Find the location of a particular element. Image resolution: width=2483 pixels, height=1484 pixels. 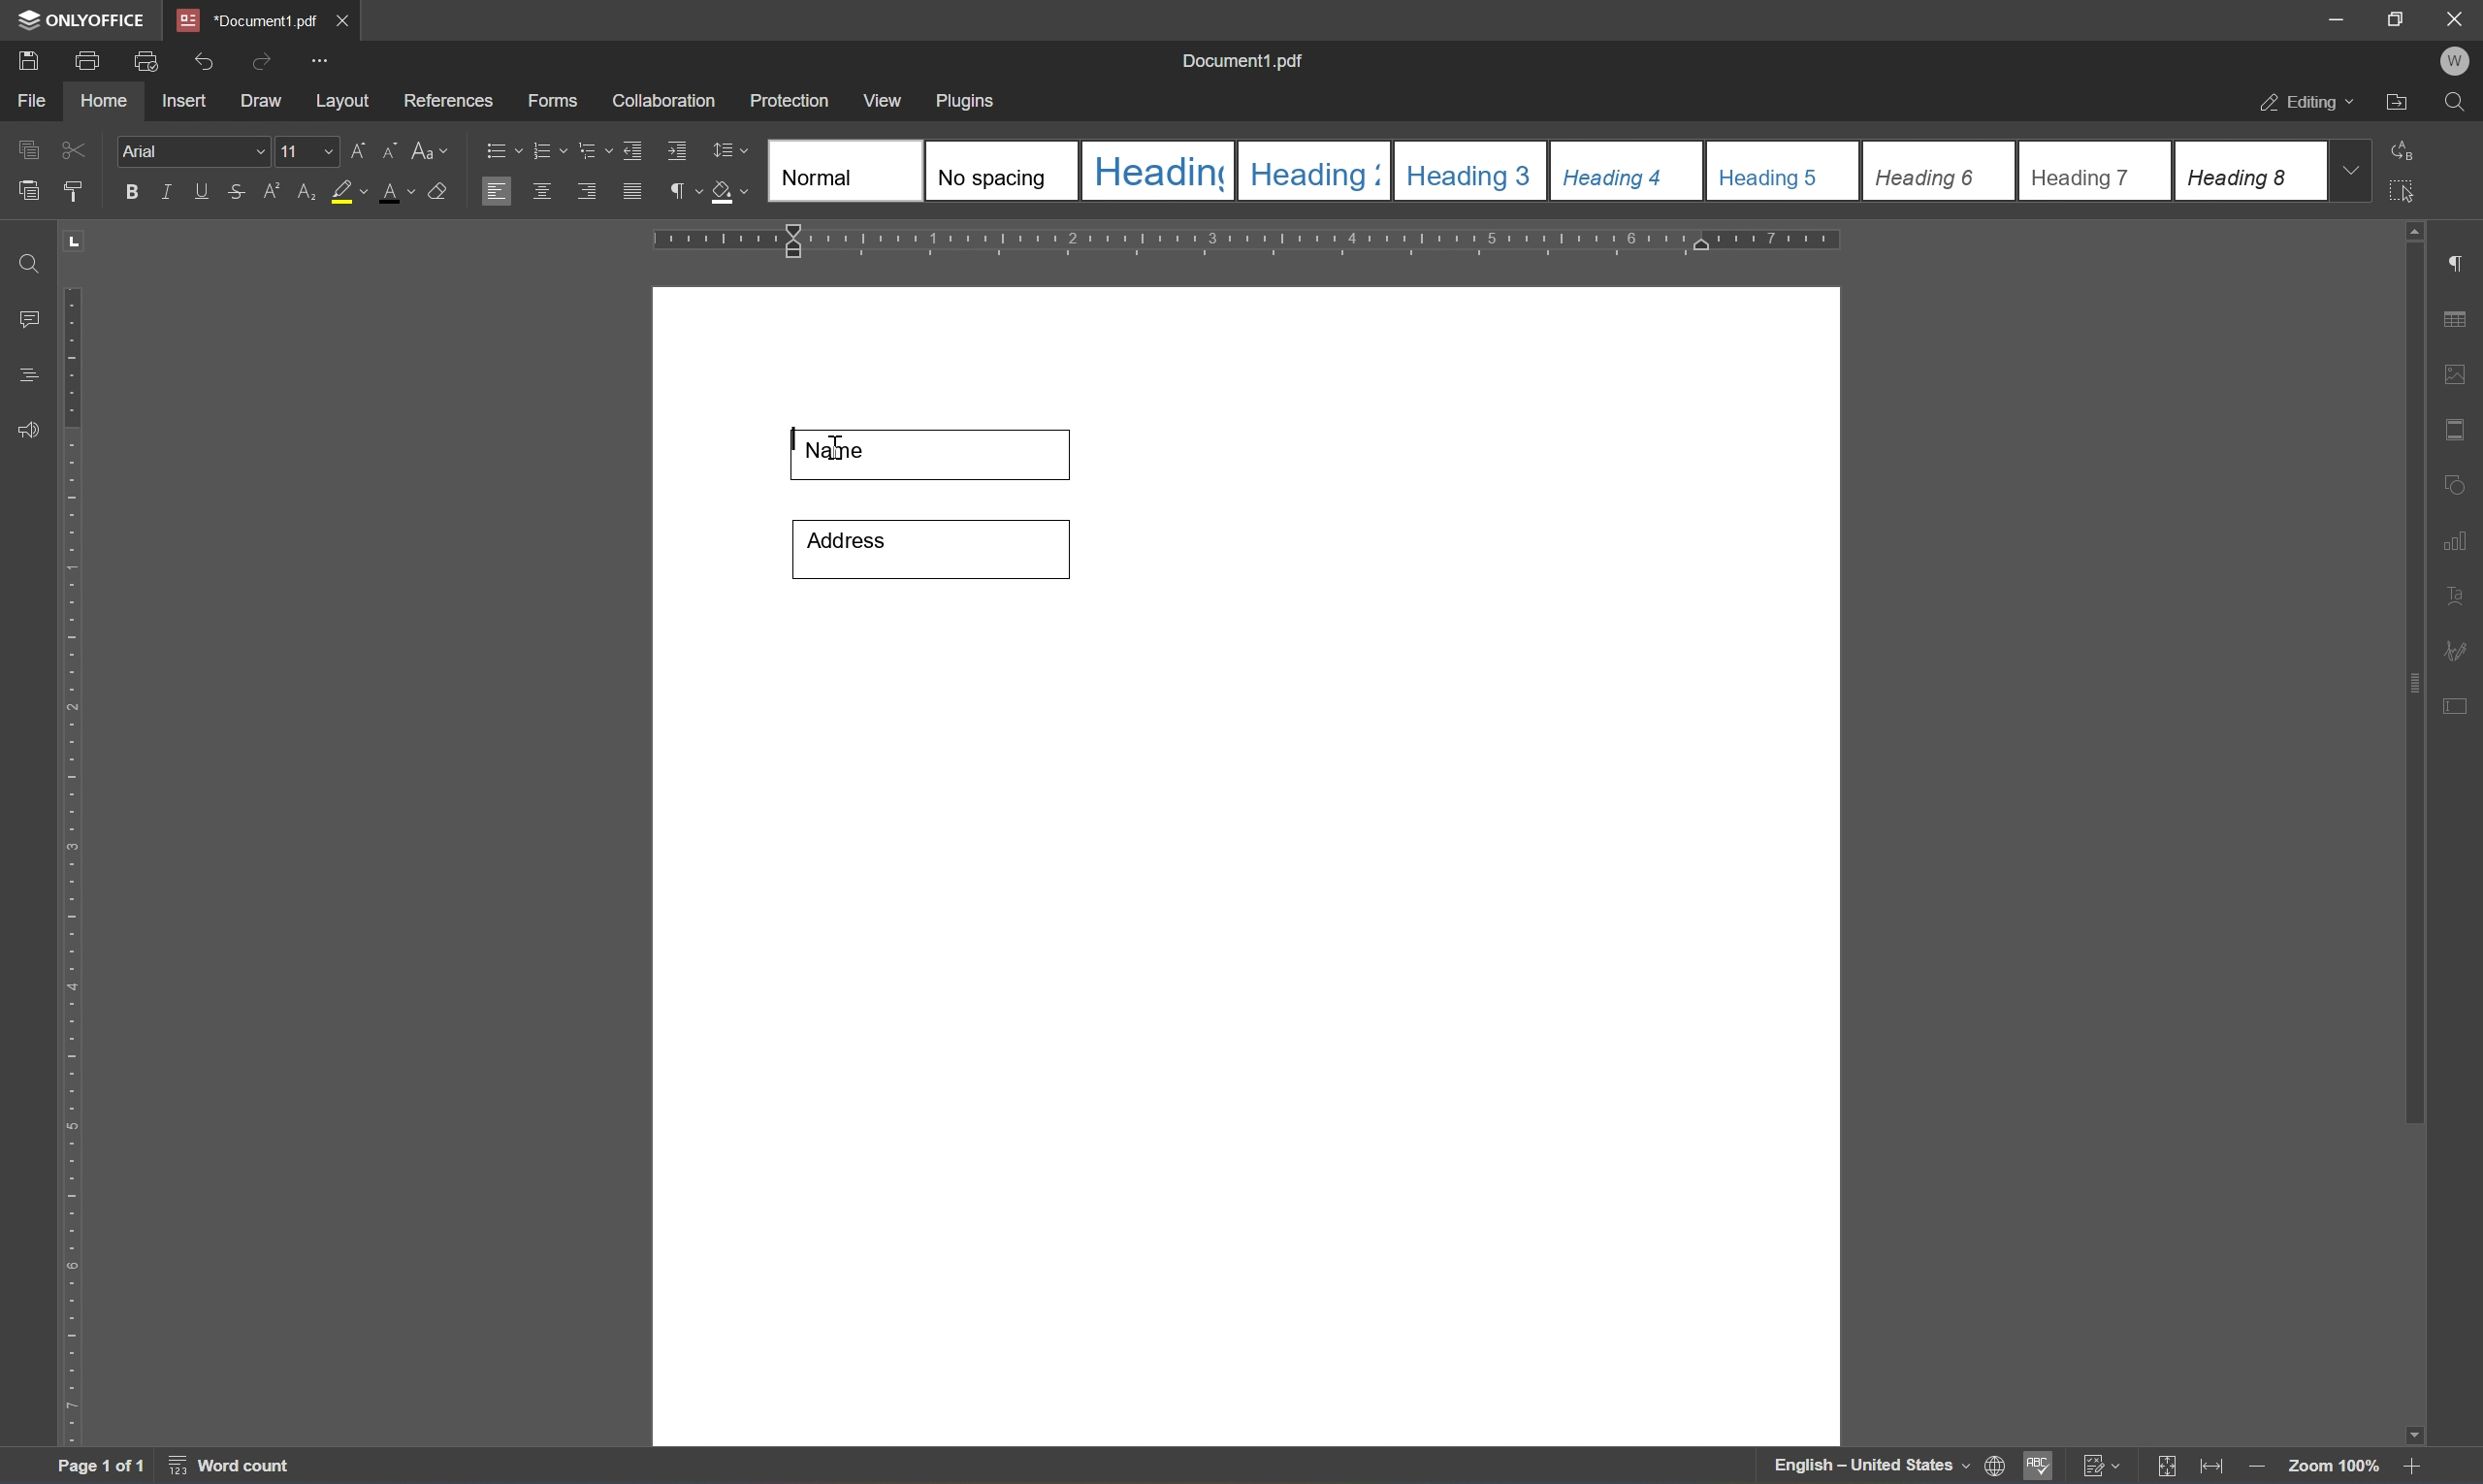

scroll up is located at coordinates (2424, 229).